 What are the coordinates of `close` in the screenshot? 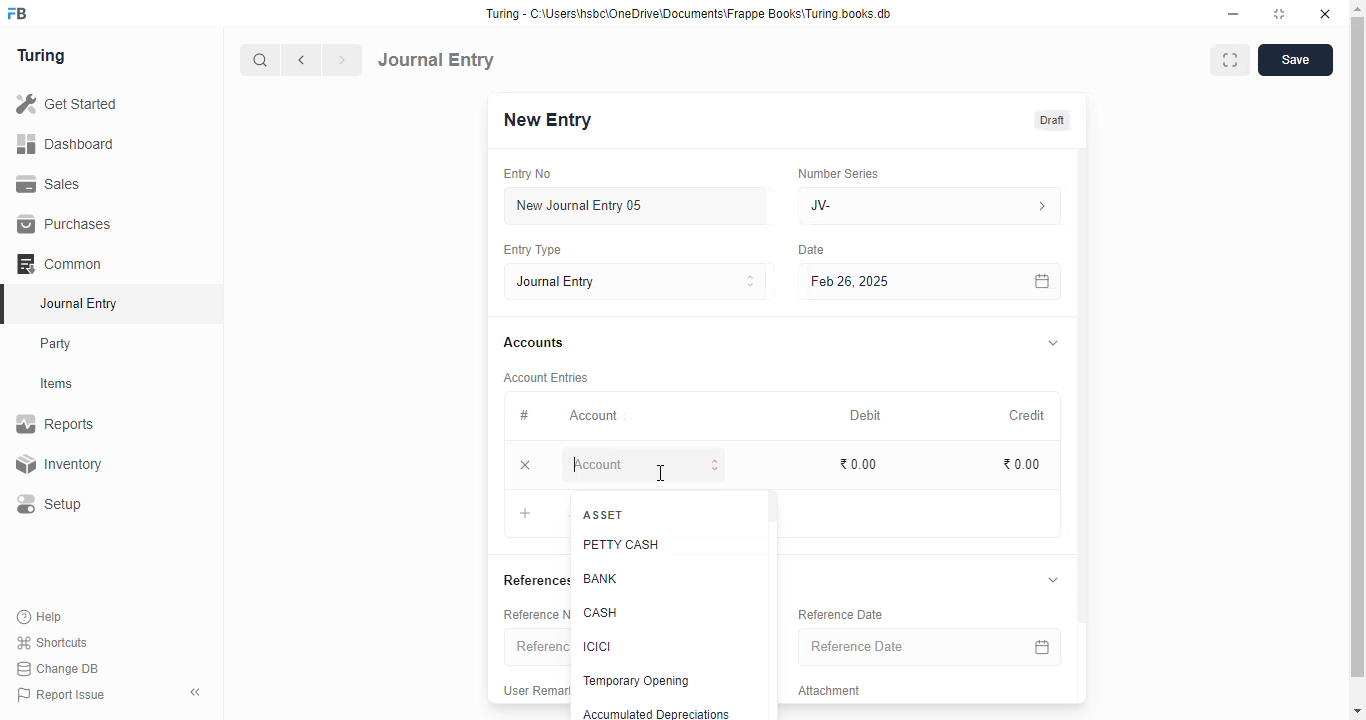 It's located at (1325, 14).